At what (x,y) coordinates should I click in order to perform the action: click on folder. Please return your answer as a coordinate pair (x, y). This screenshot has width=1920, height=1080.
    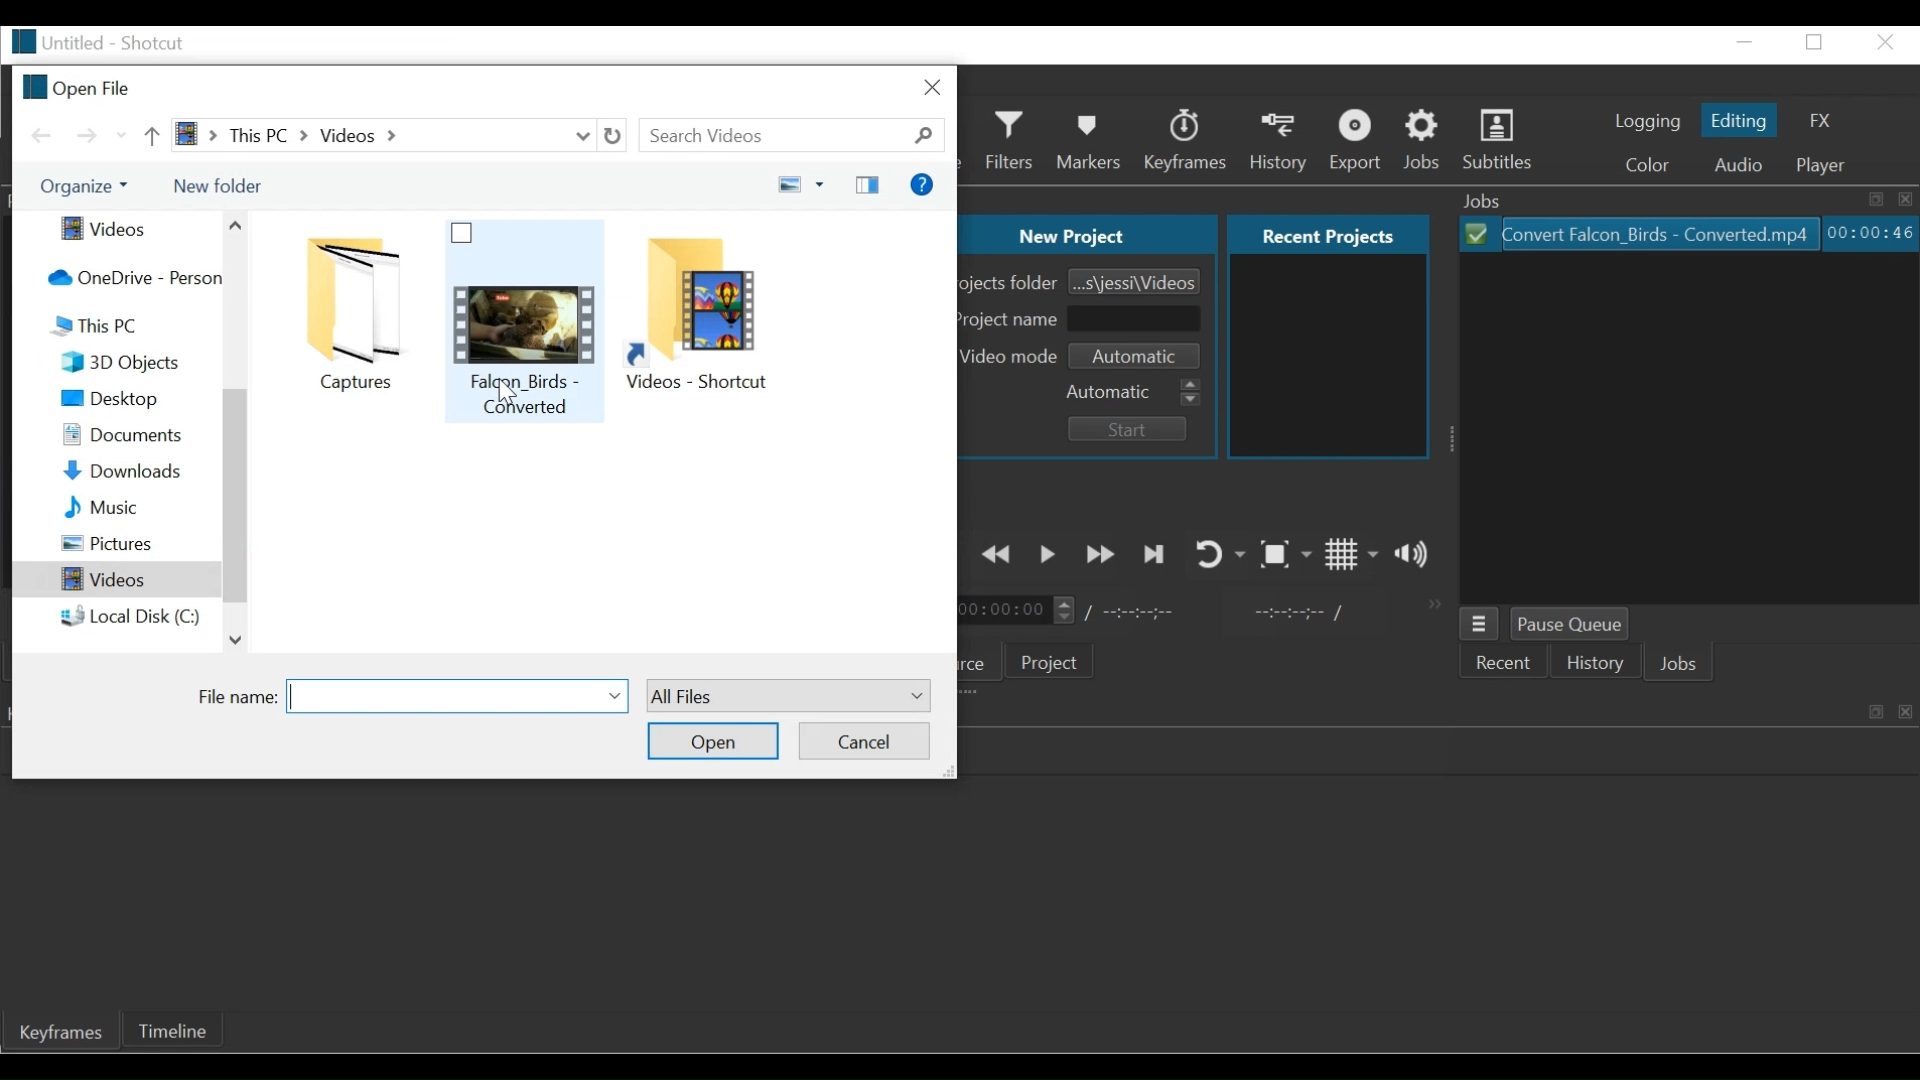
    Looking at the image, I should click on (524, 321).